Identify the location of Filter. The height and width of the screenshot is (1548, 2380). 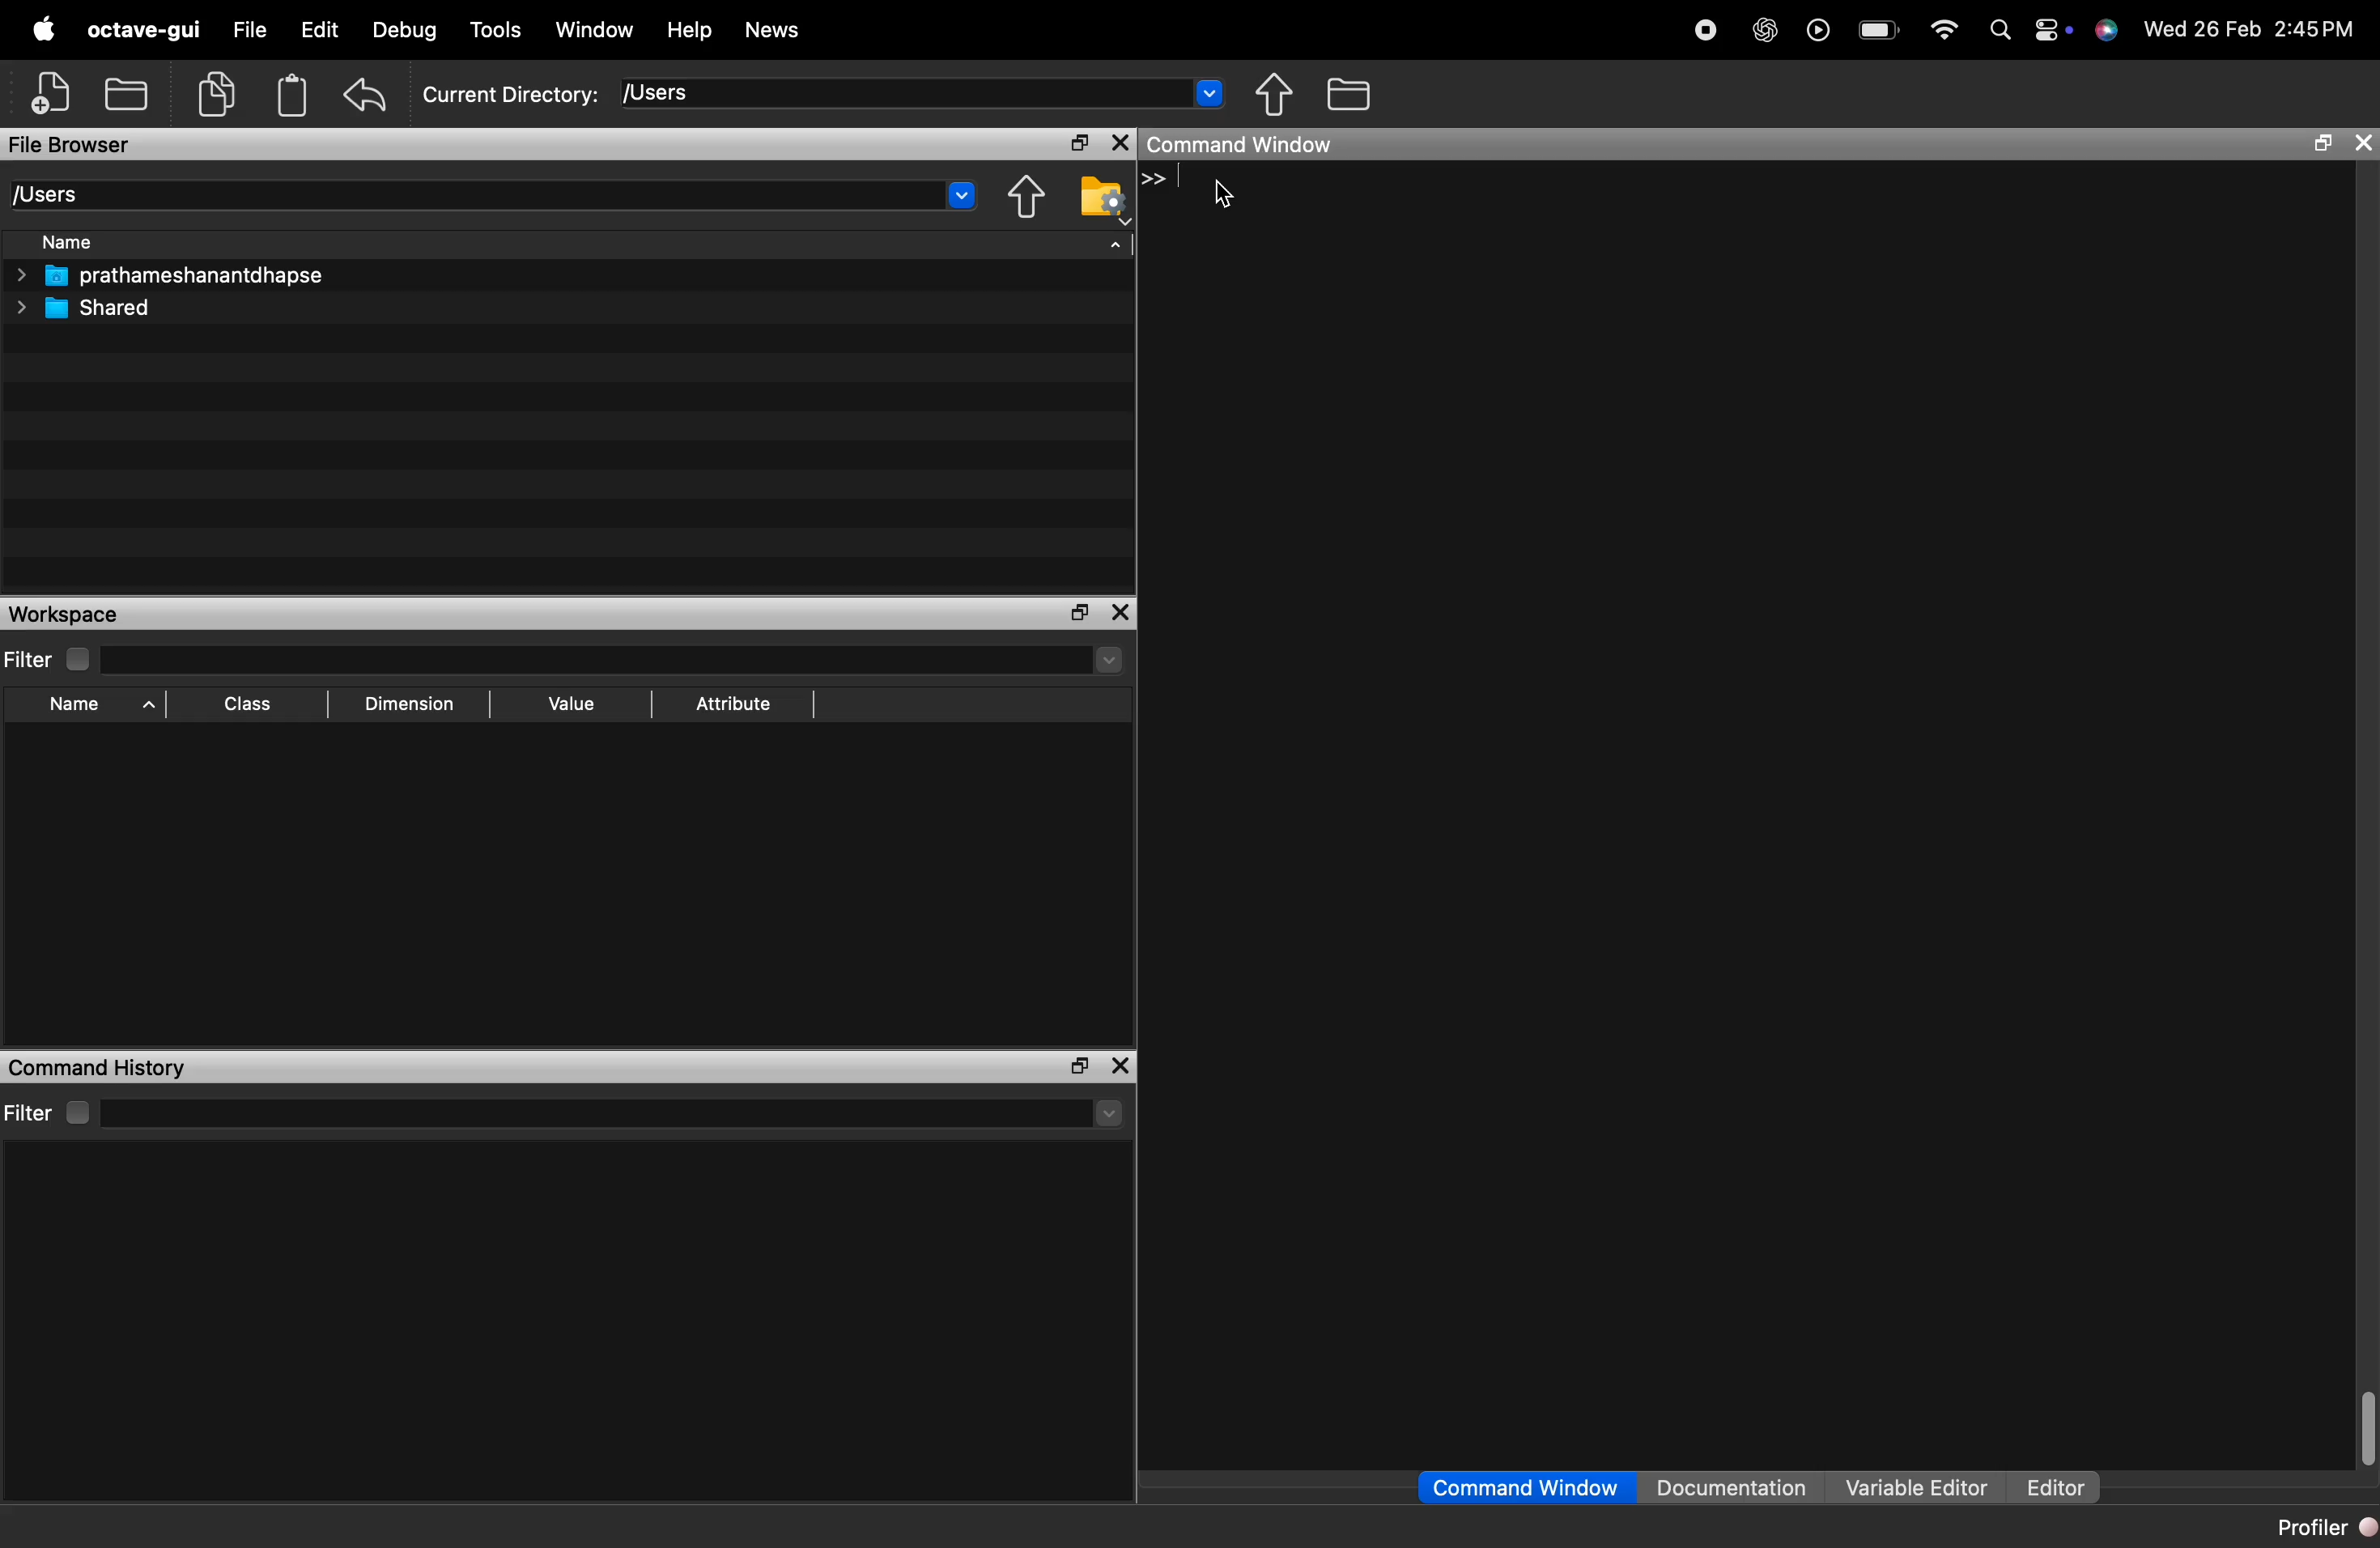
(35, 658).